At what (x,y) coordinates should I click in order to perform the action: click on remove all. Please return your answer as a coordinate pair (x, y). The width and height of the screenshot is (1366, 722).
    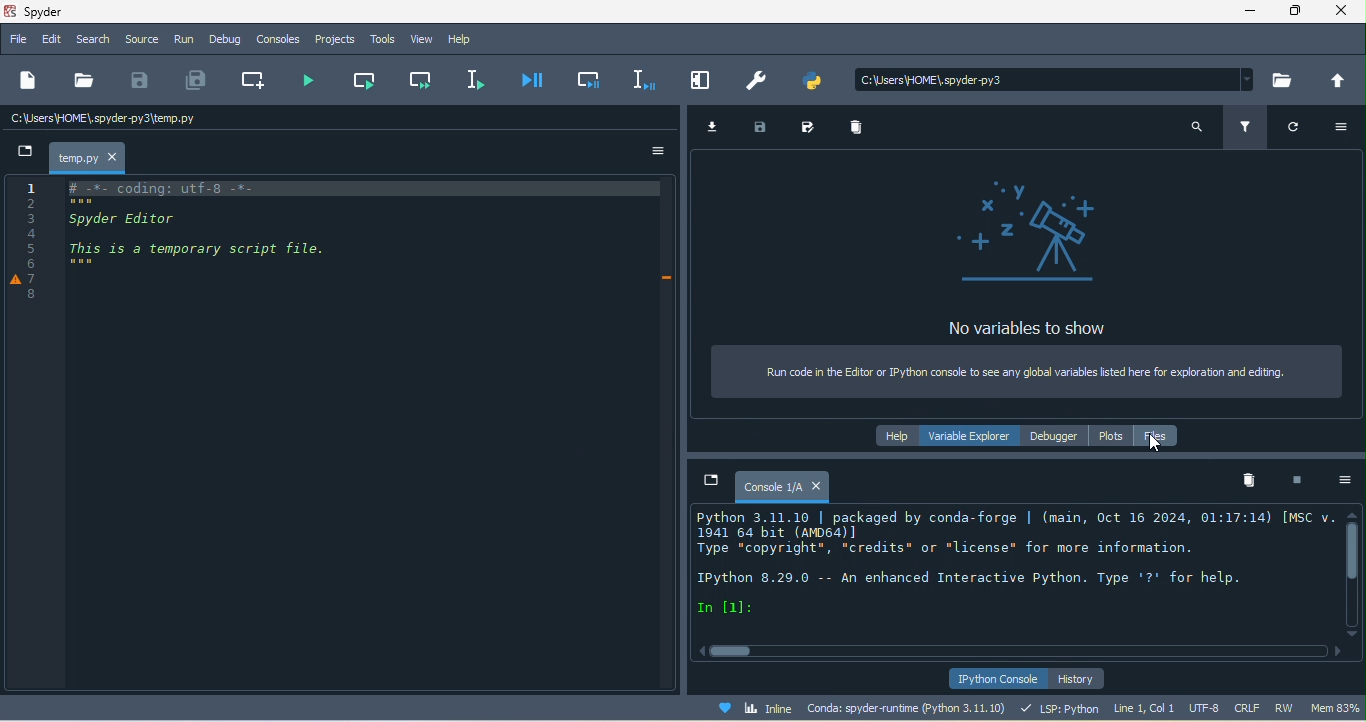
    Looking at the image, I should click on (1252, 481).